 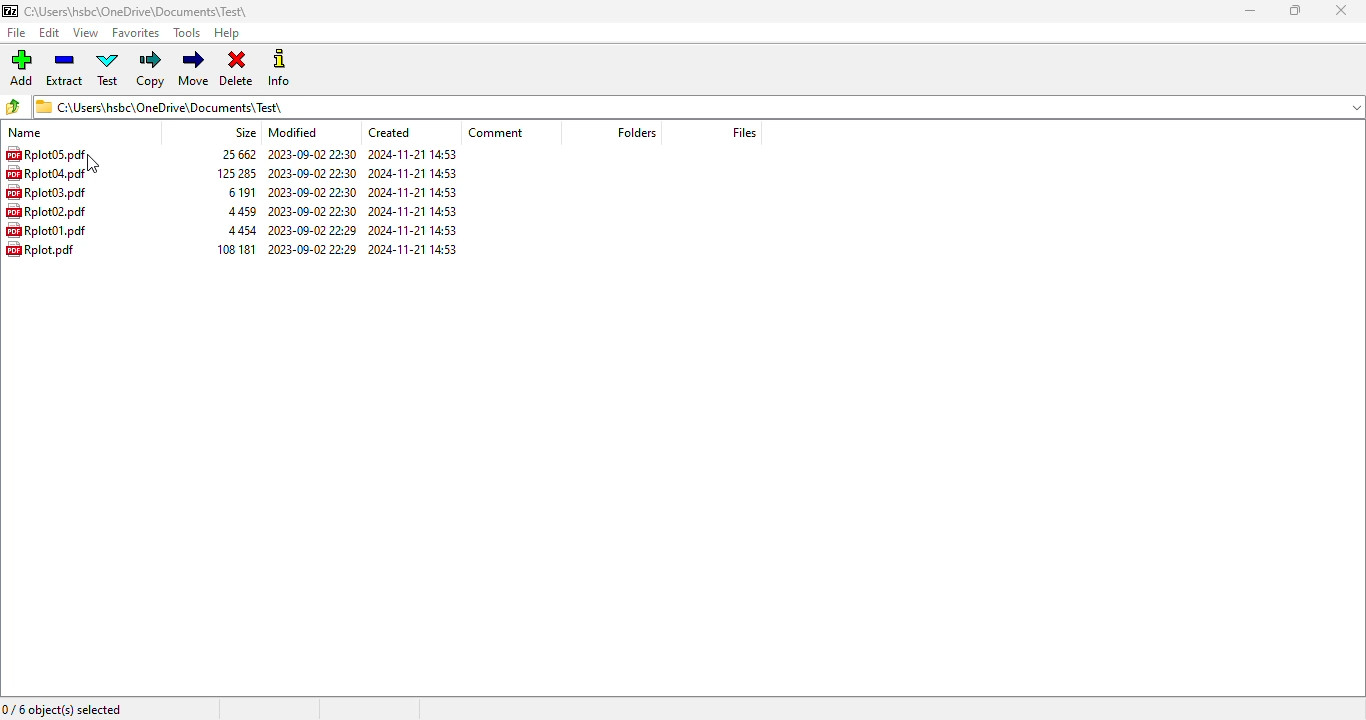 I want to click on comment, so click(x=496, y=132).